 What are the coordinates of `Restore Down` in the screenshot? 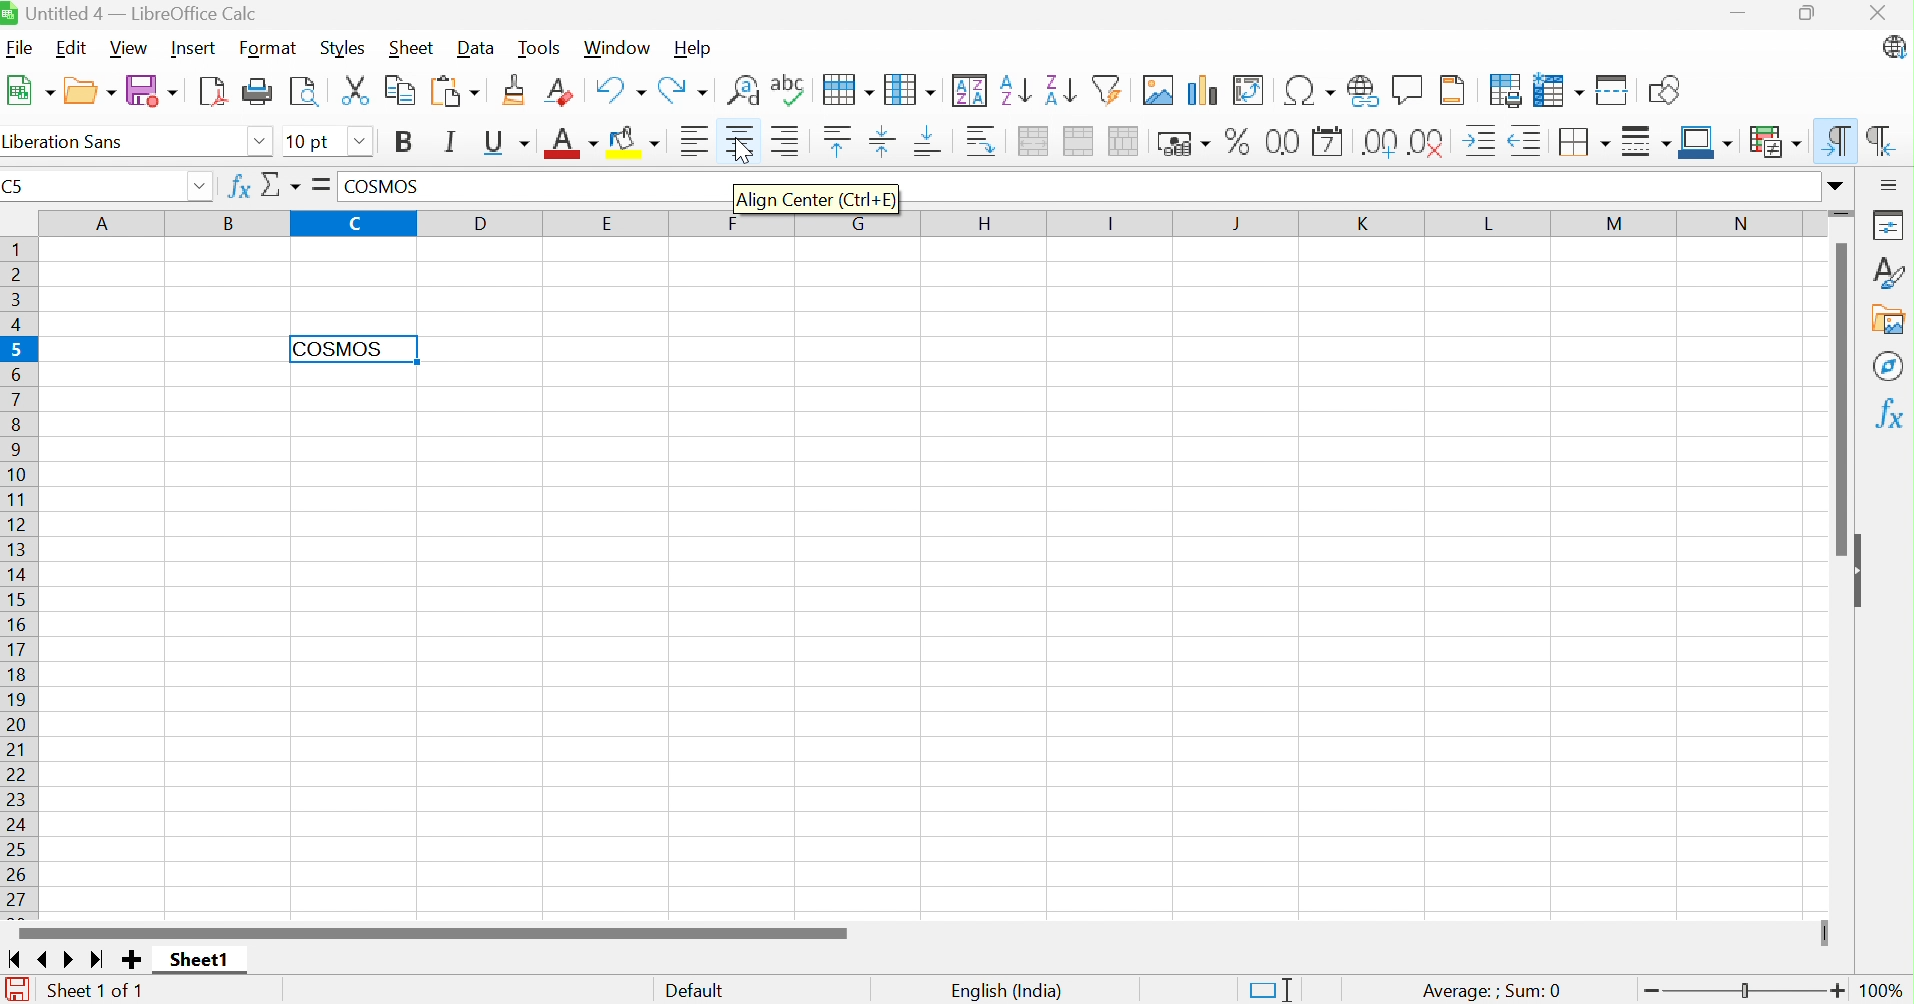 It's located at (1809, 14).